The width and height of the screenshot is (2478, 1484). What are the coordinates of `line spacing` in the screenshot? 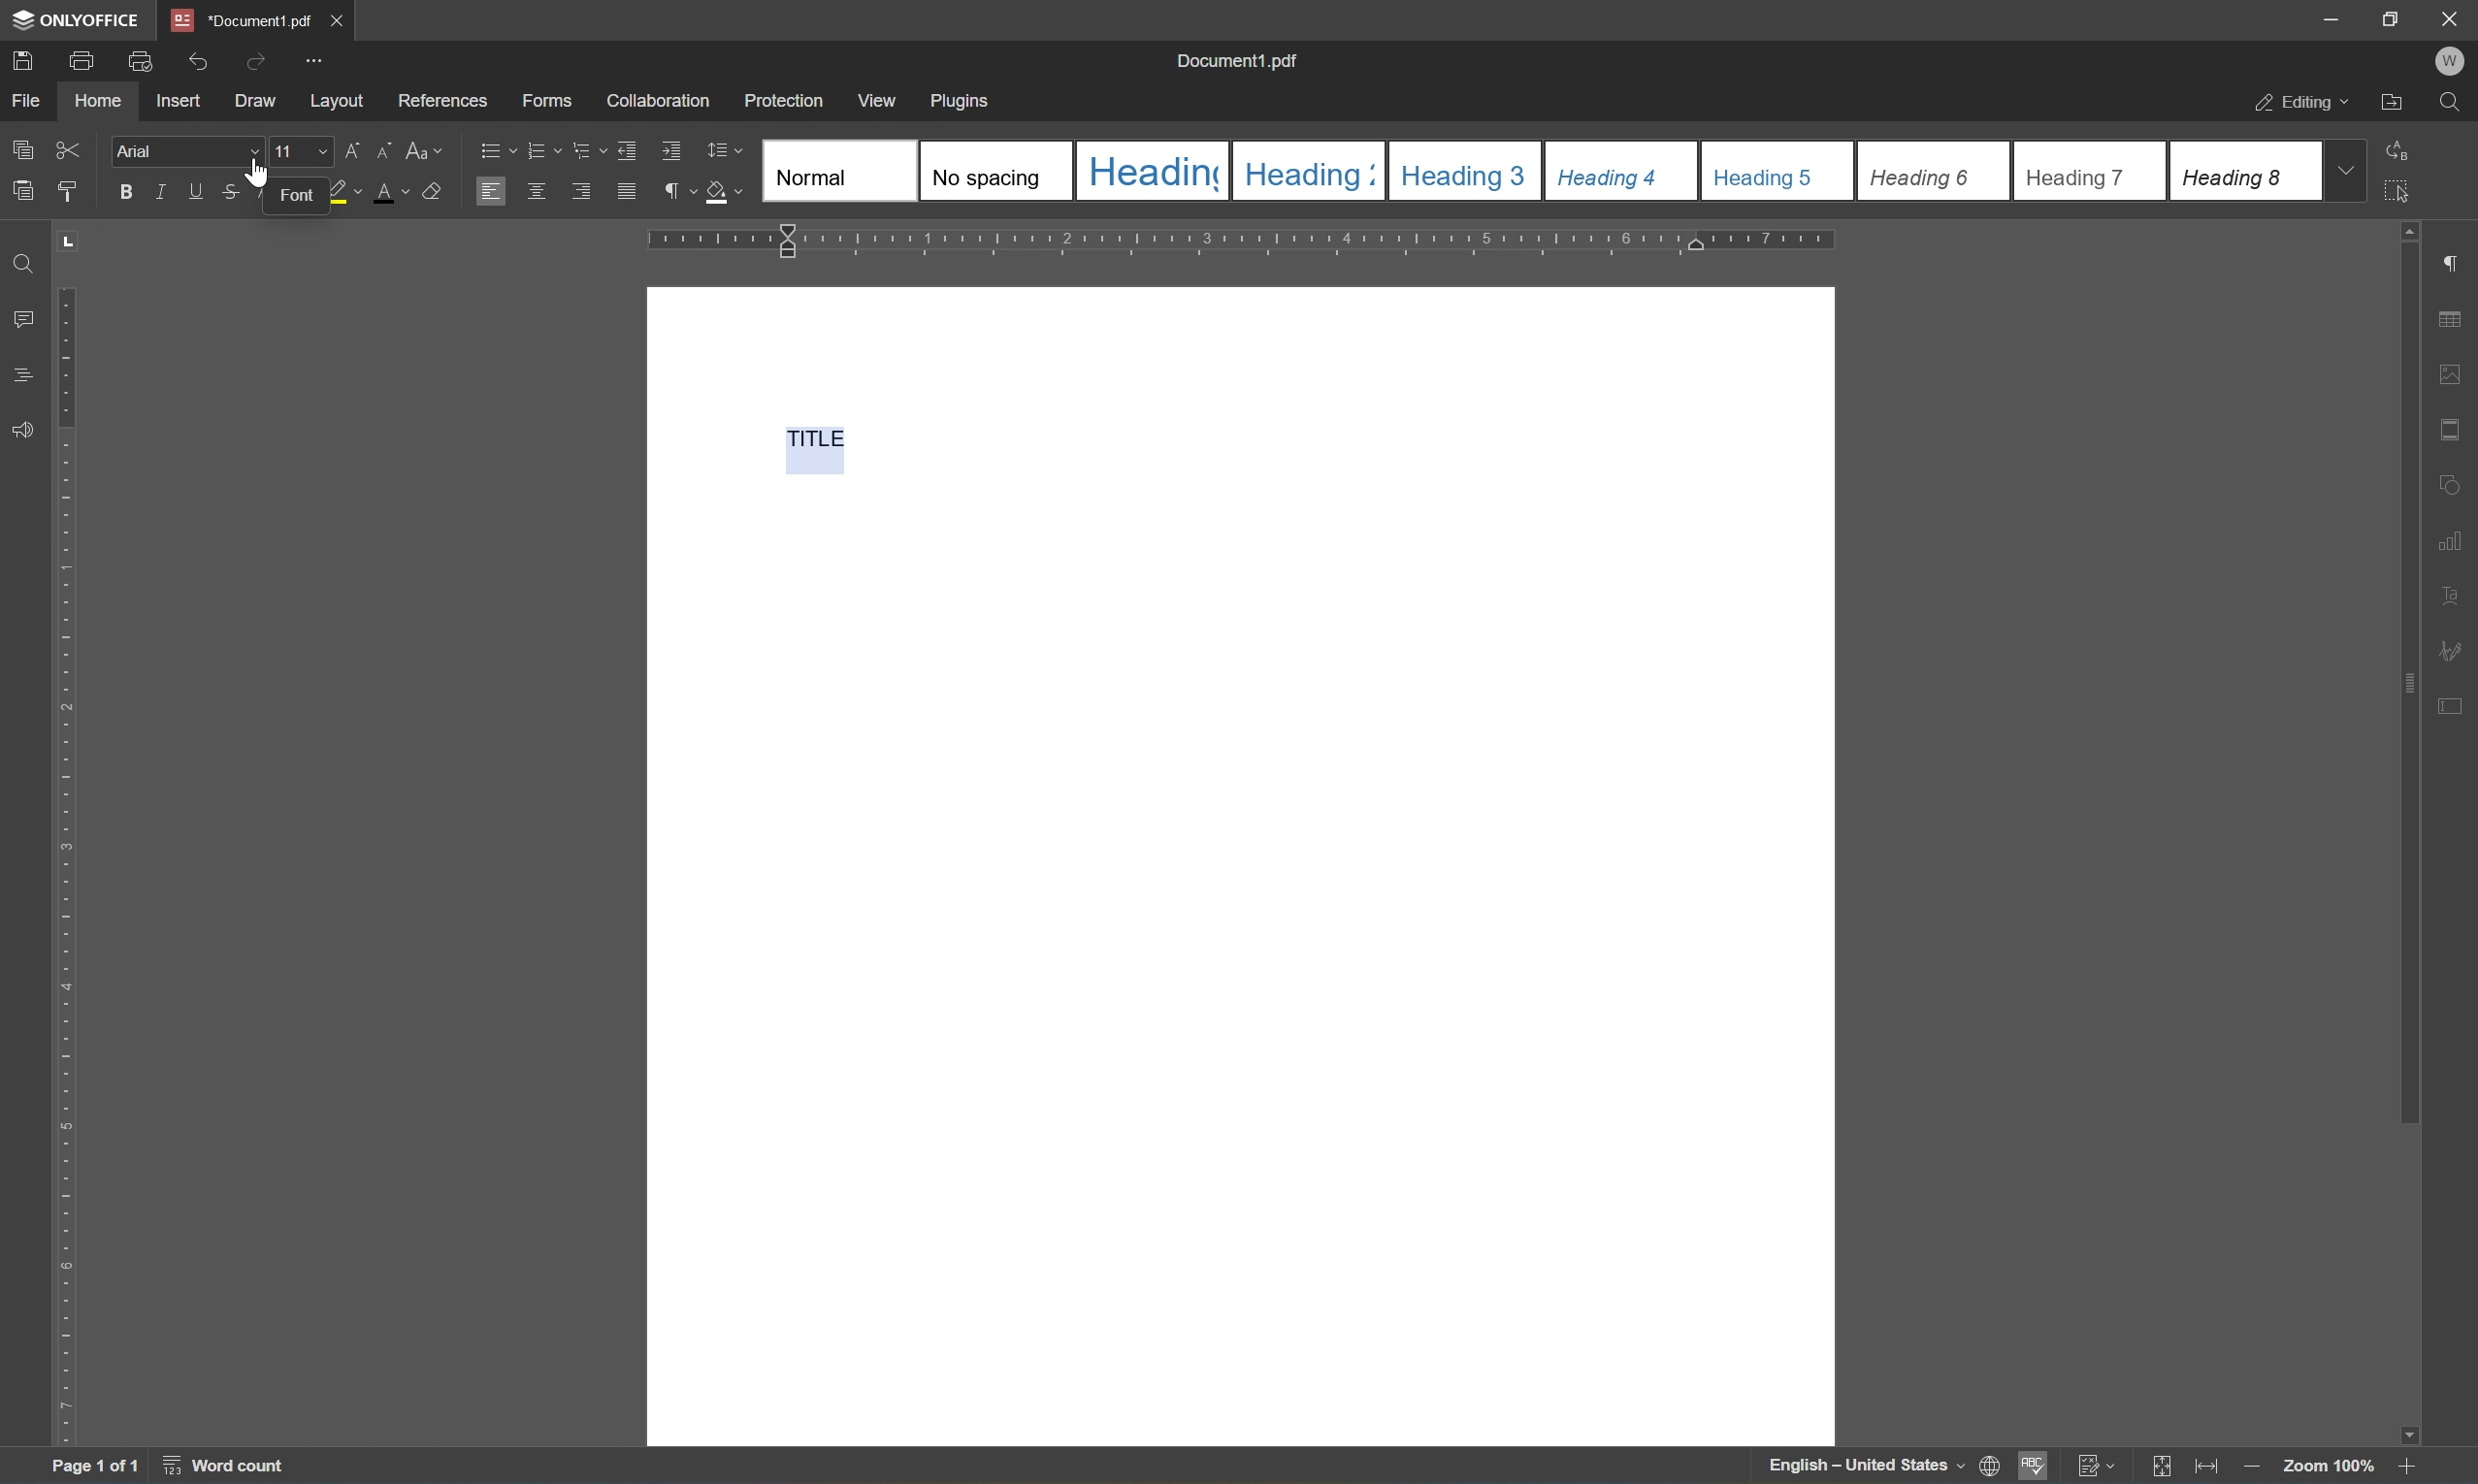 It's located at (720, 151).